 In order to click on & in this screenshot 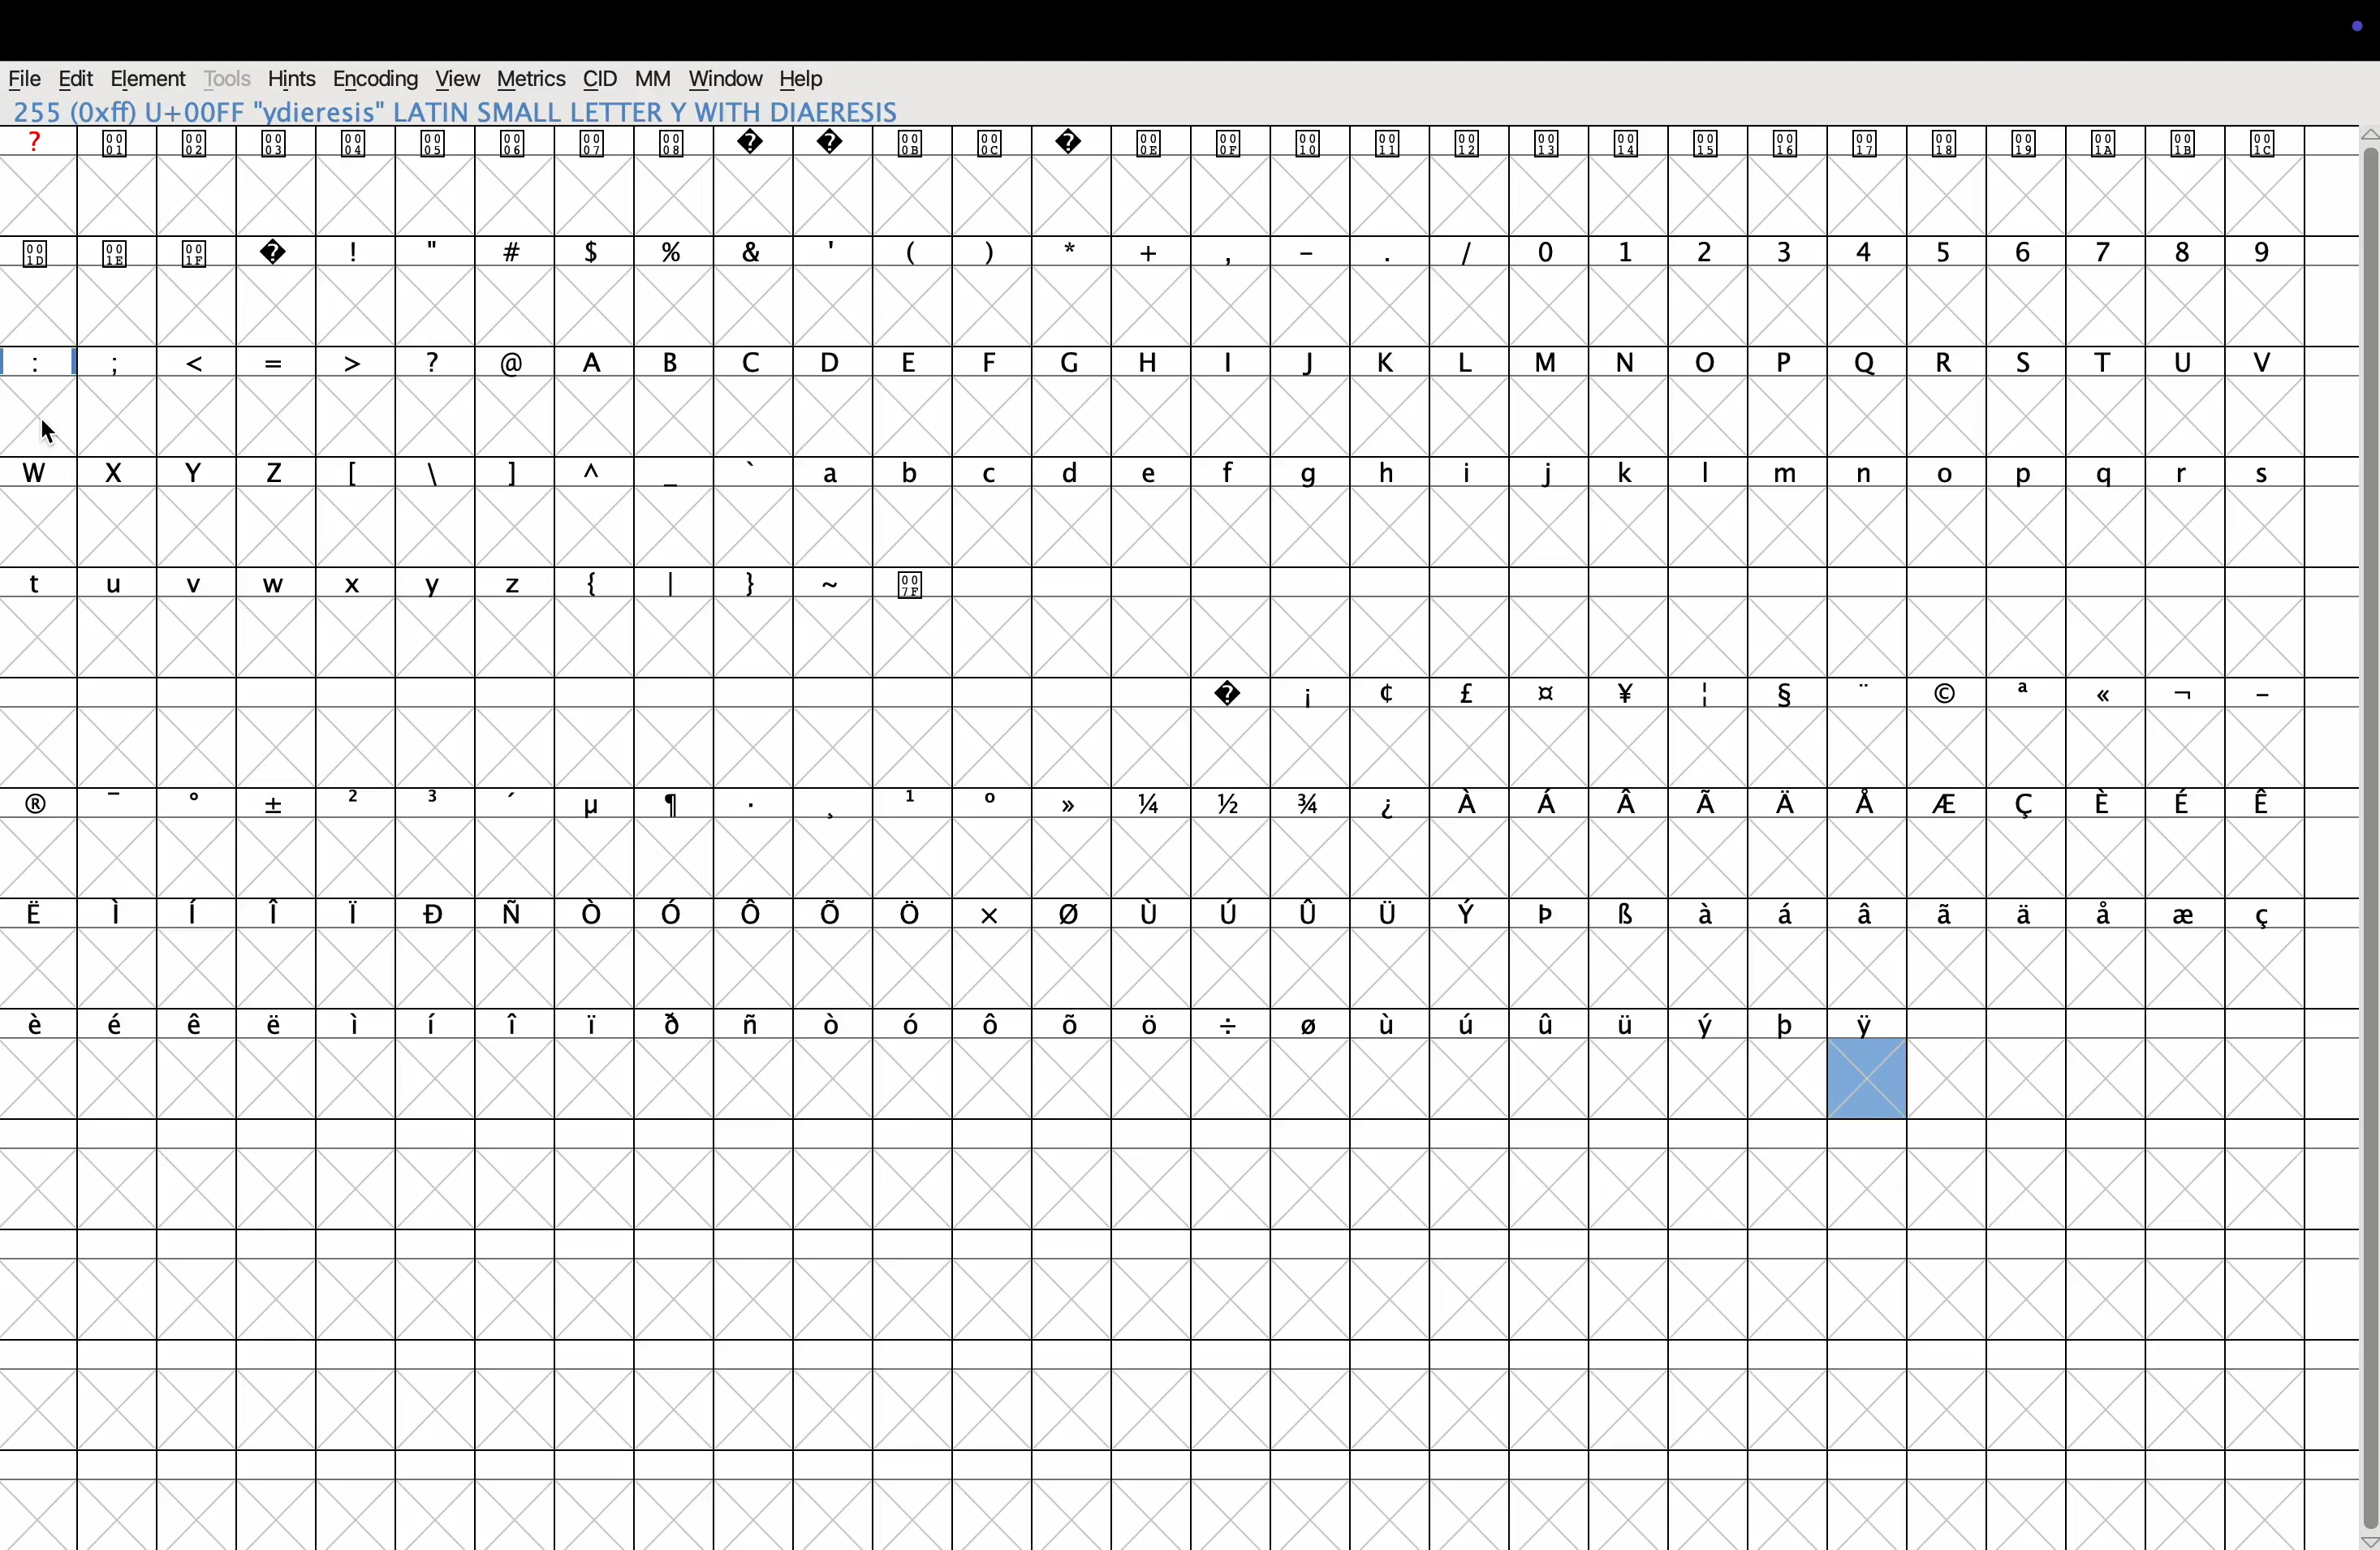, I will do `click(755, 289)`.